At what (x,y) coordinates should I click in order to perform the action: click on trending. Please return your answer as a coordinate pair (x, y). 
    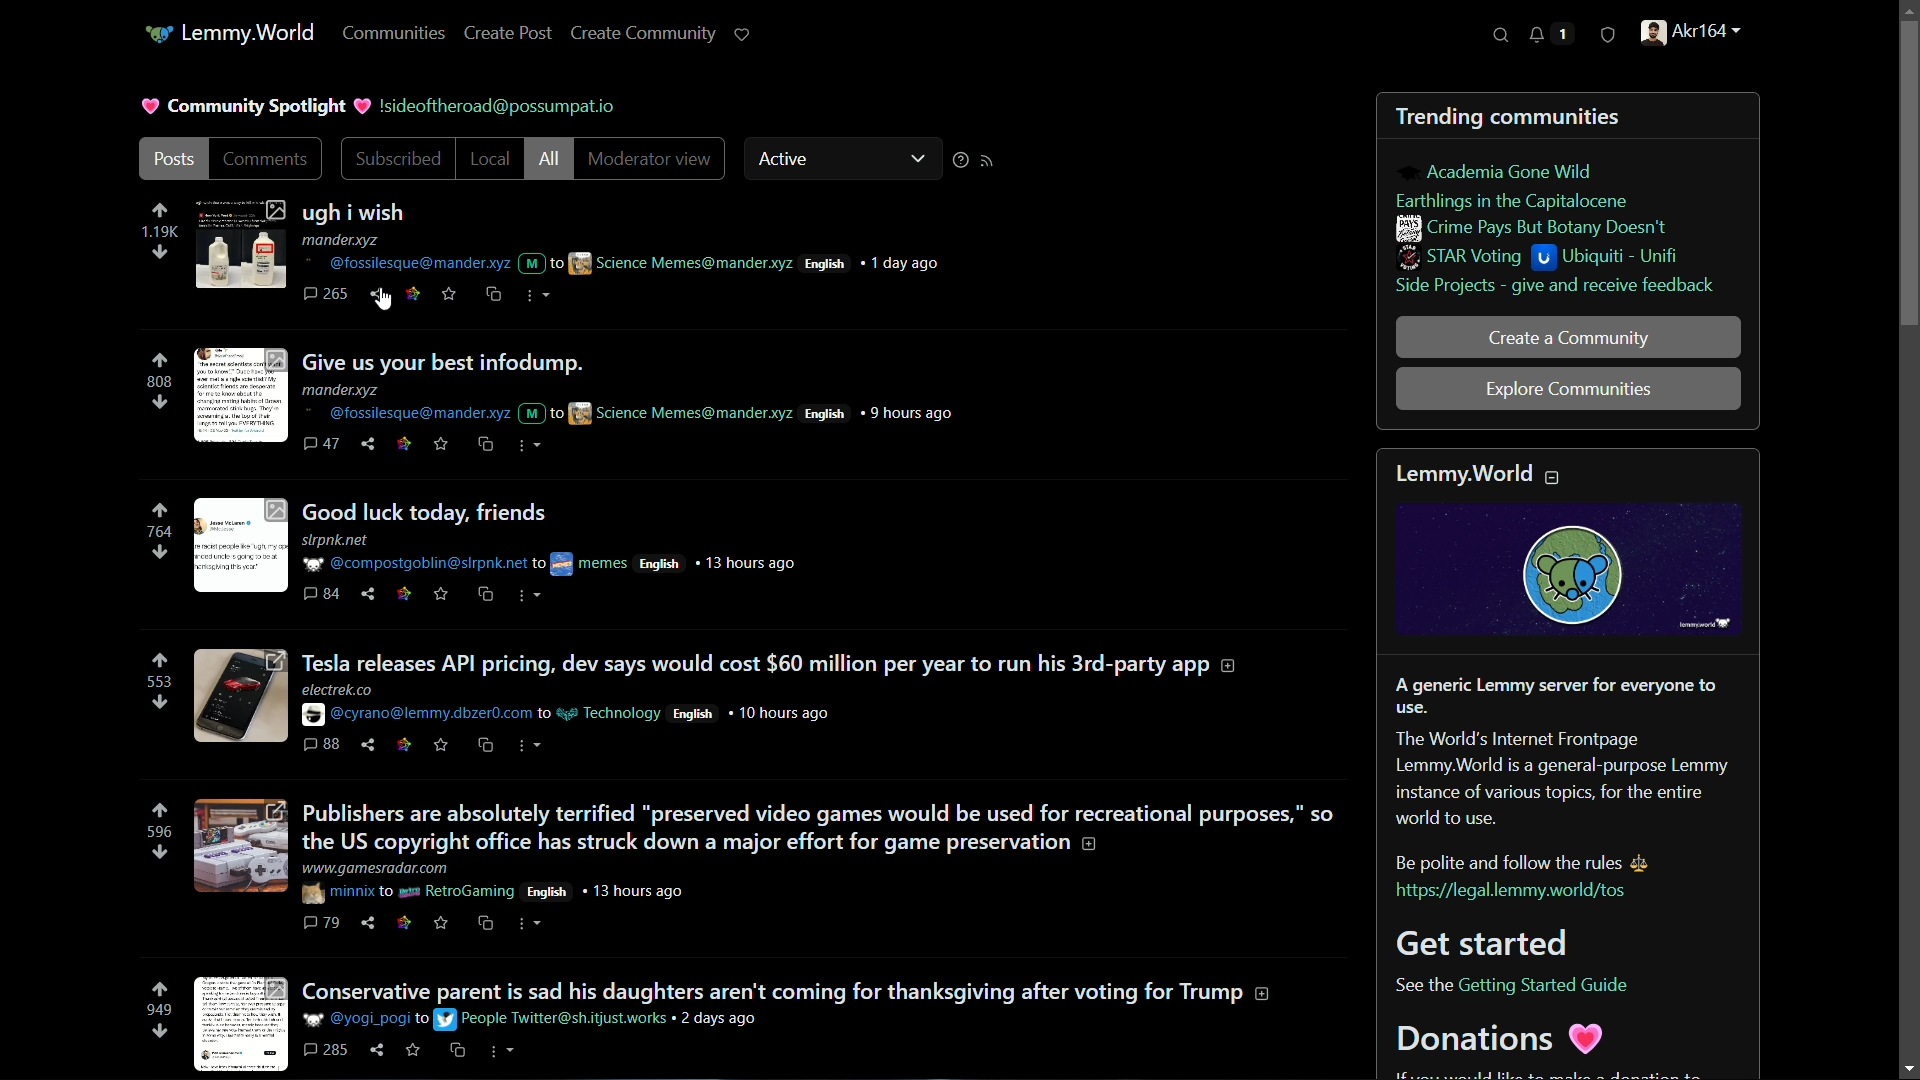
    Looking at the image, I should click on (1439, 119).